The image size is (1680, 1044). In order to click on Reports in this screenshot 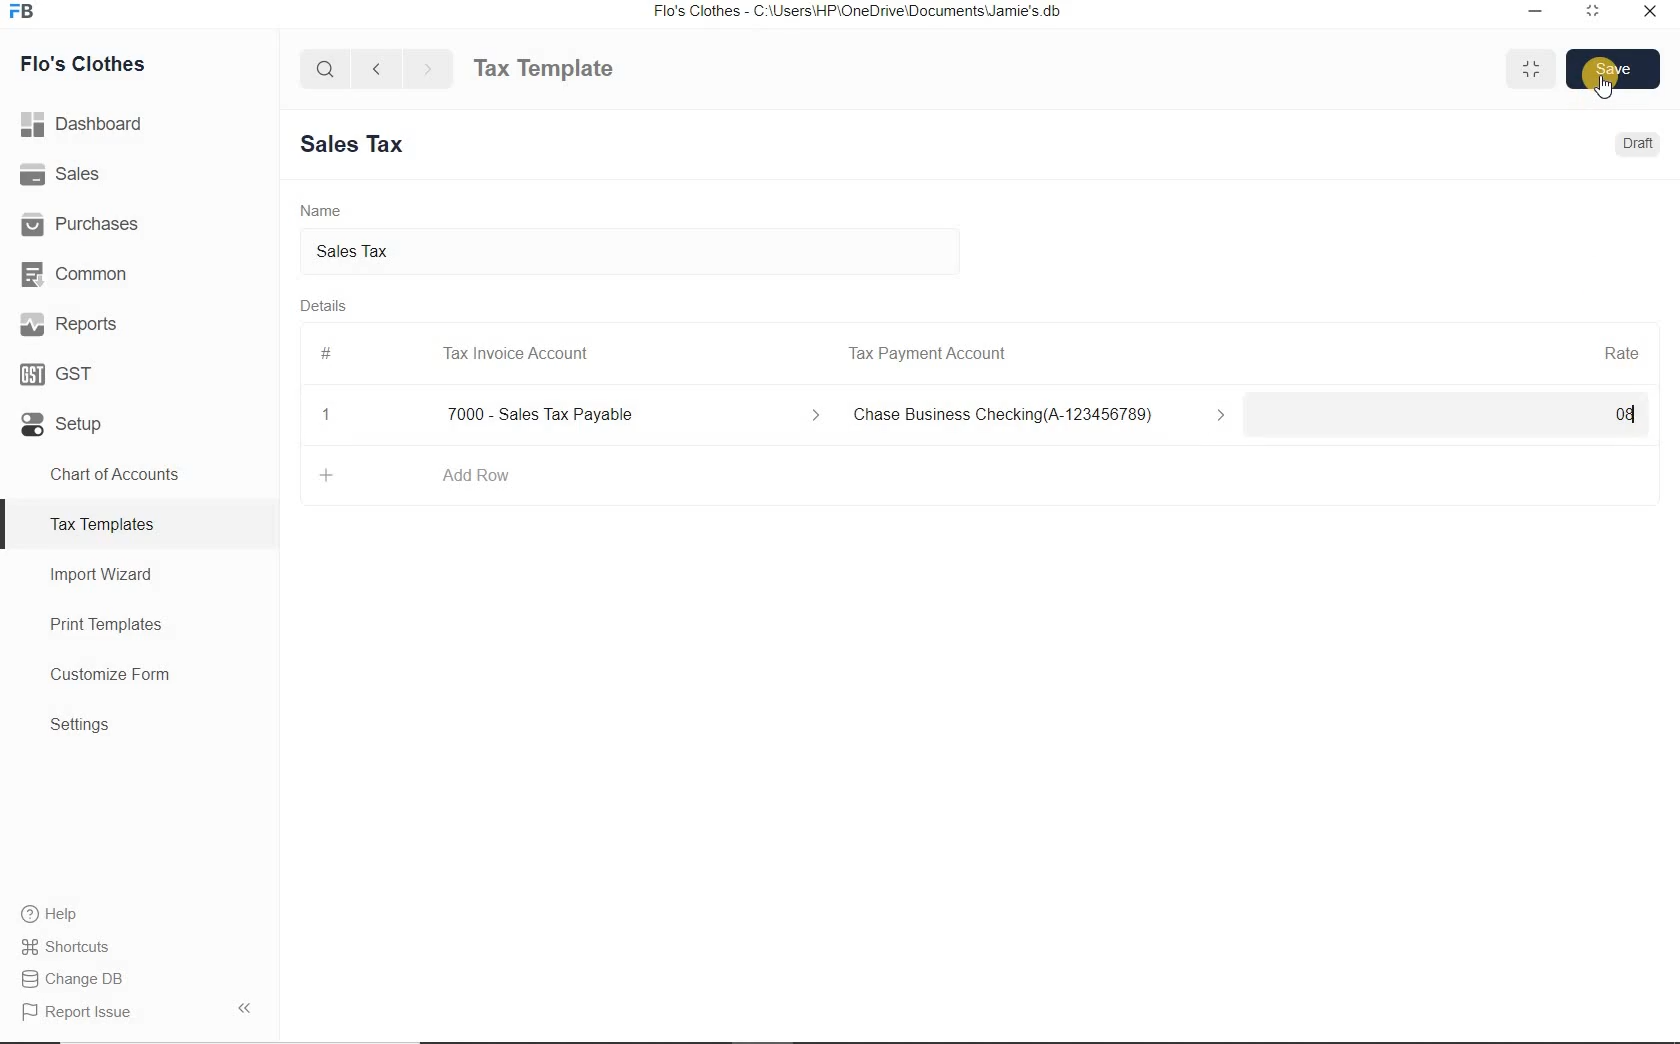, I will do `click(139, 322)`.